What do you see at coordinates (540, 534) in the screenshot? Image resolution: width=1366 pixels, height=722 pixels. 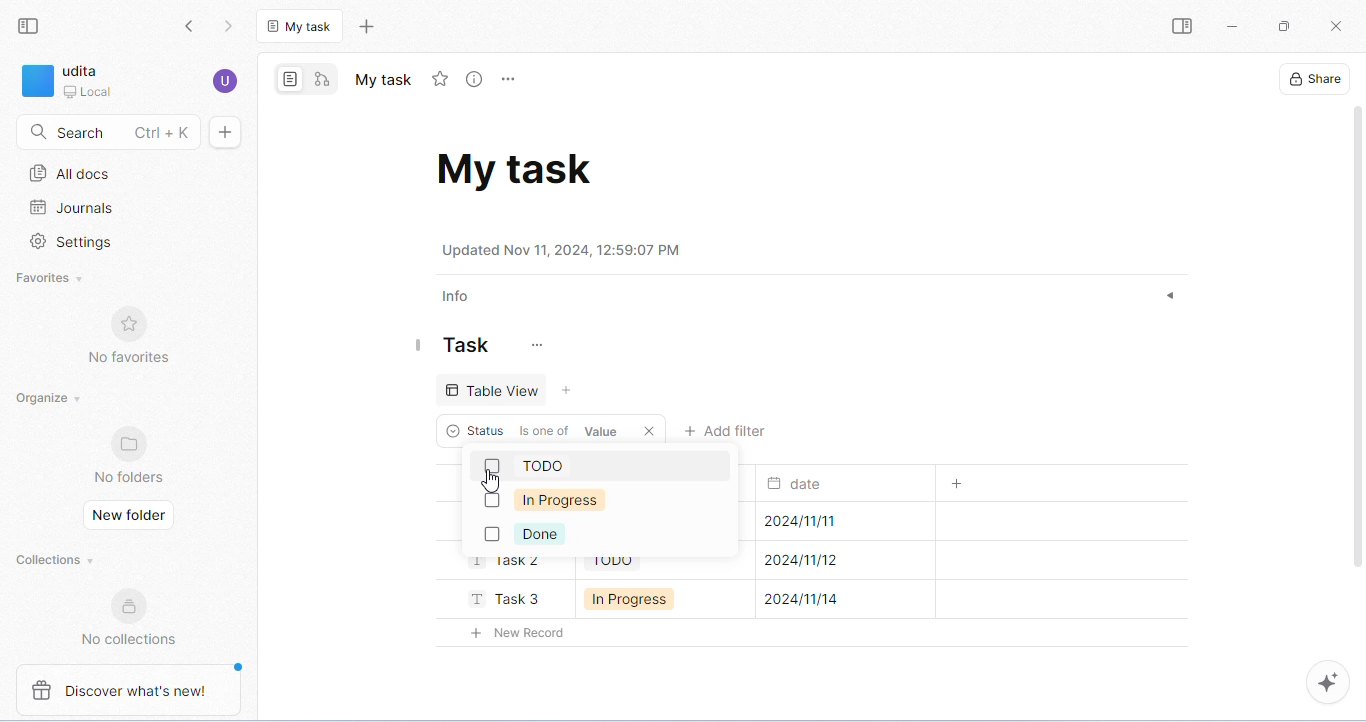 I see `done` at bounding box center [540, 534].